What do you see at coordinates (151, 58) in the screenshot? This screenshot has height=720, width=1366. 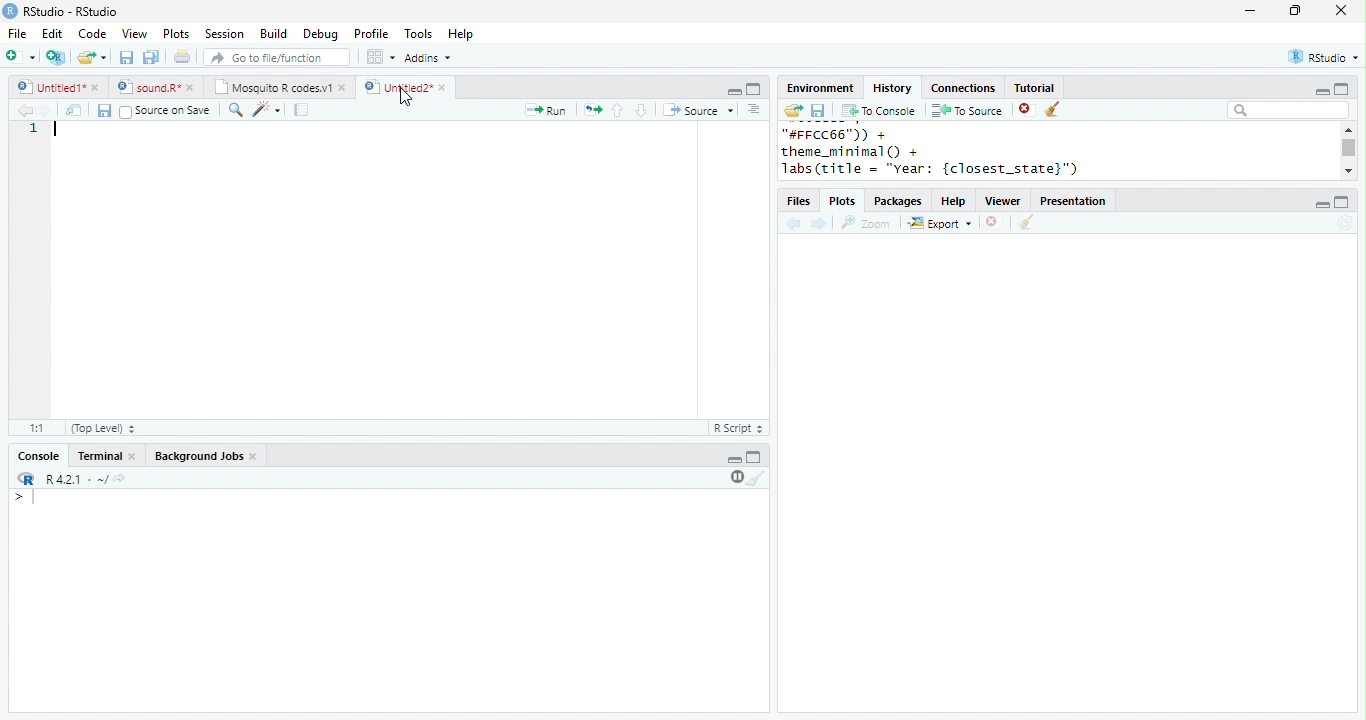 I see `save all` at bounding box center [151, 58].